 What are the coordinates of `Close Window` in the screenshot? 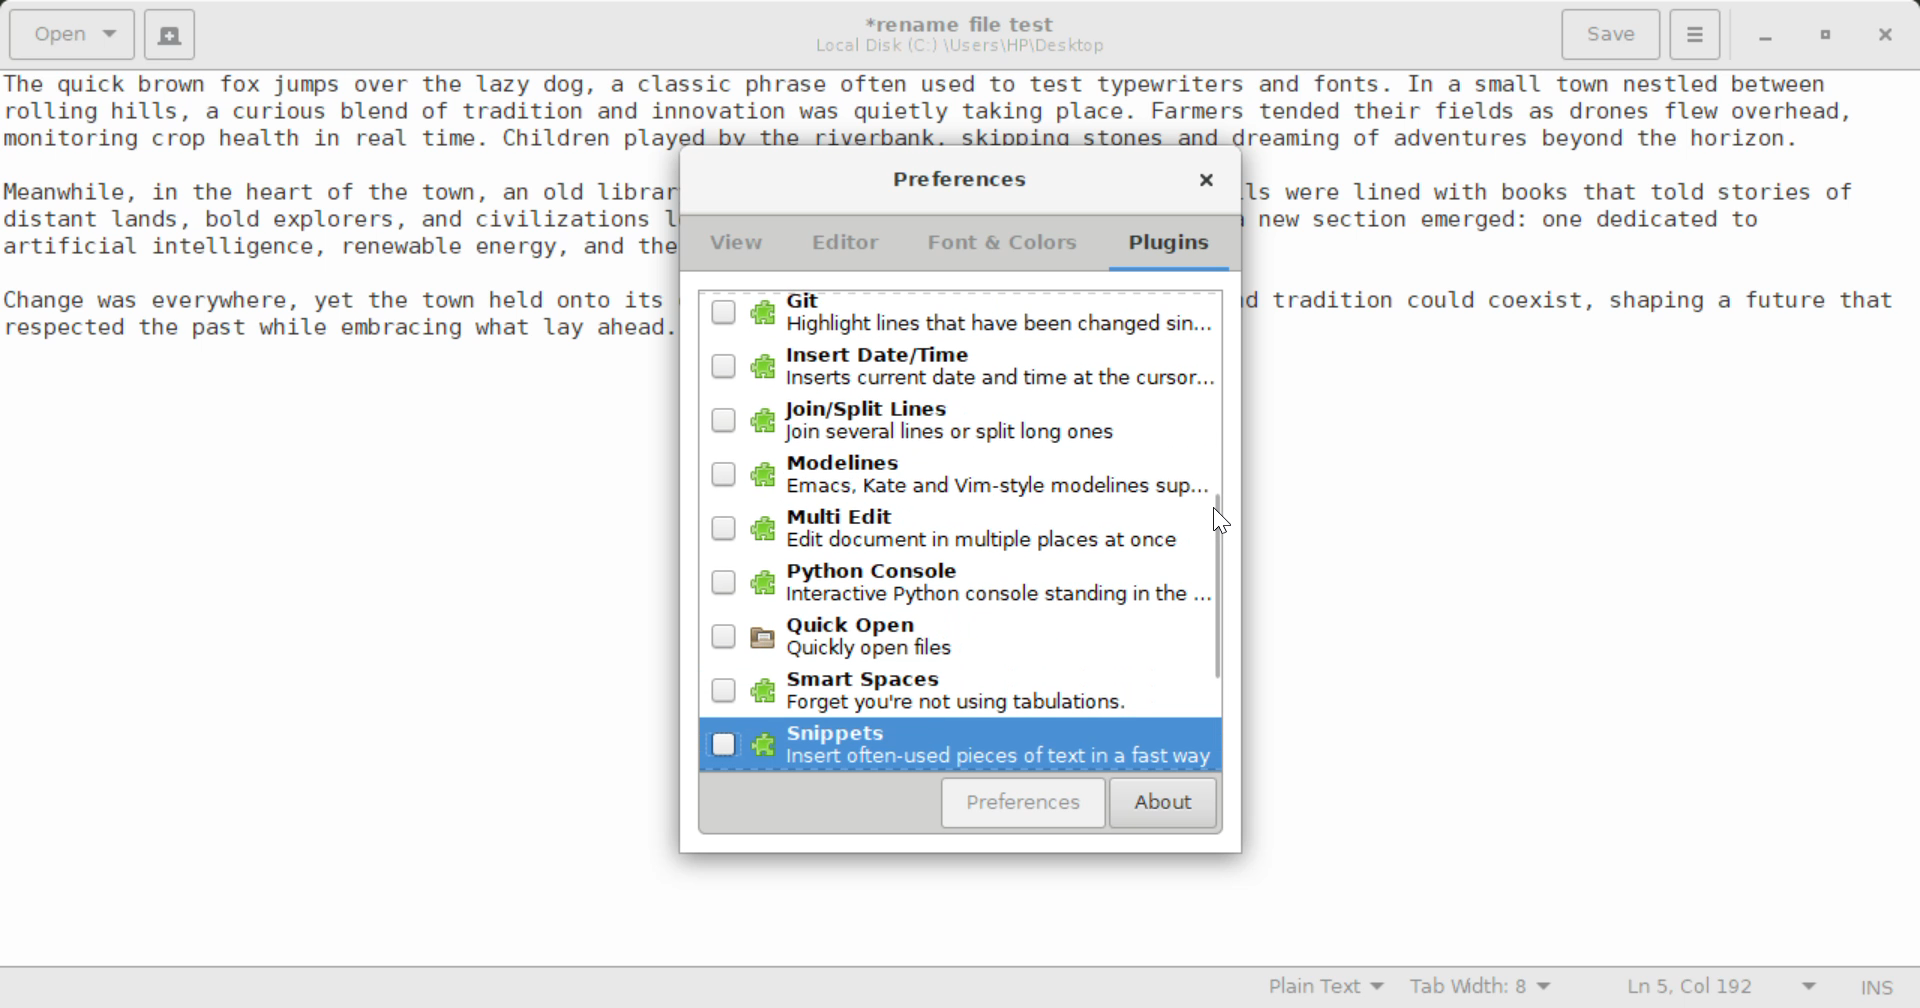 It's located at (1206, 183).